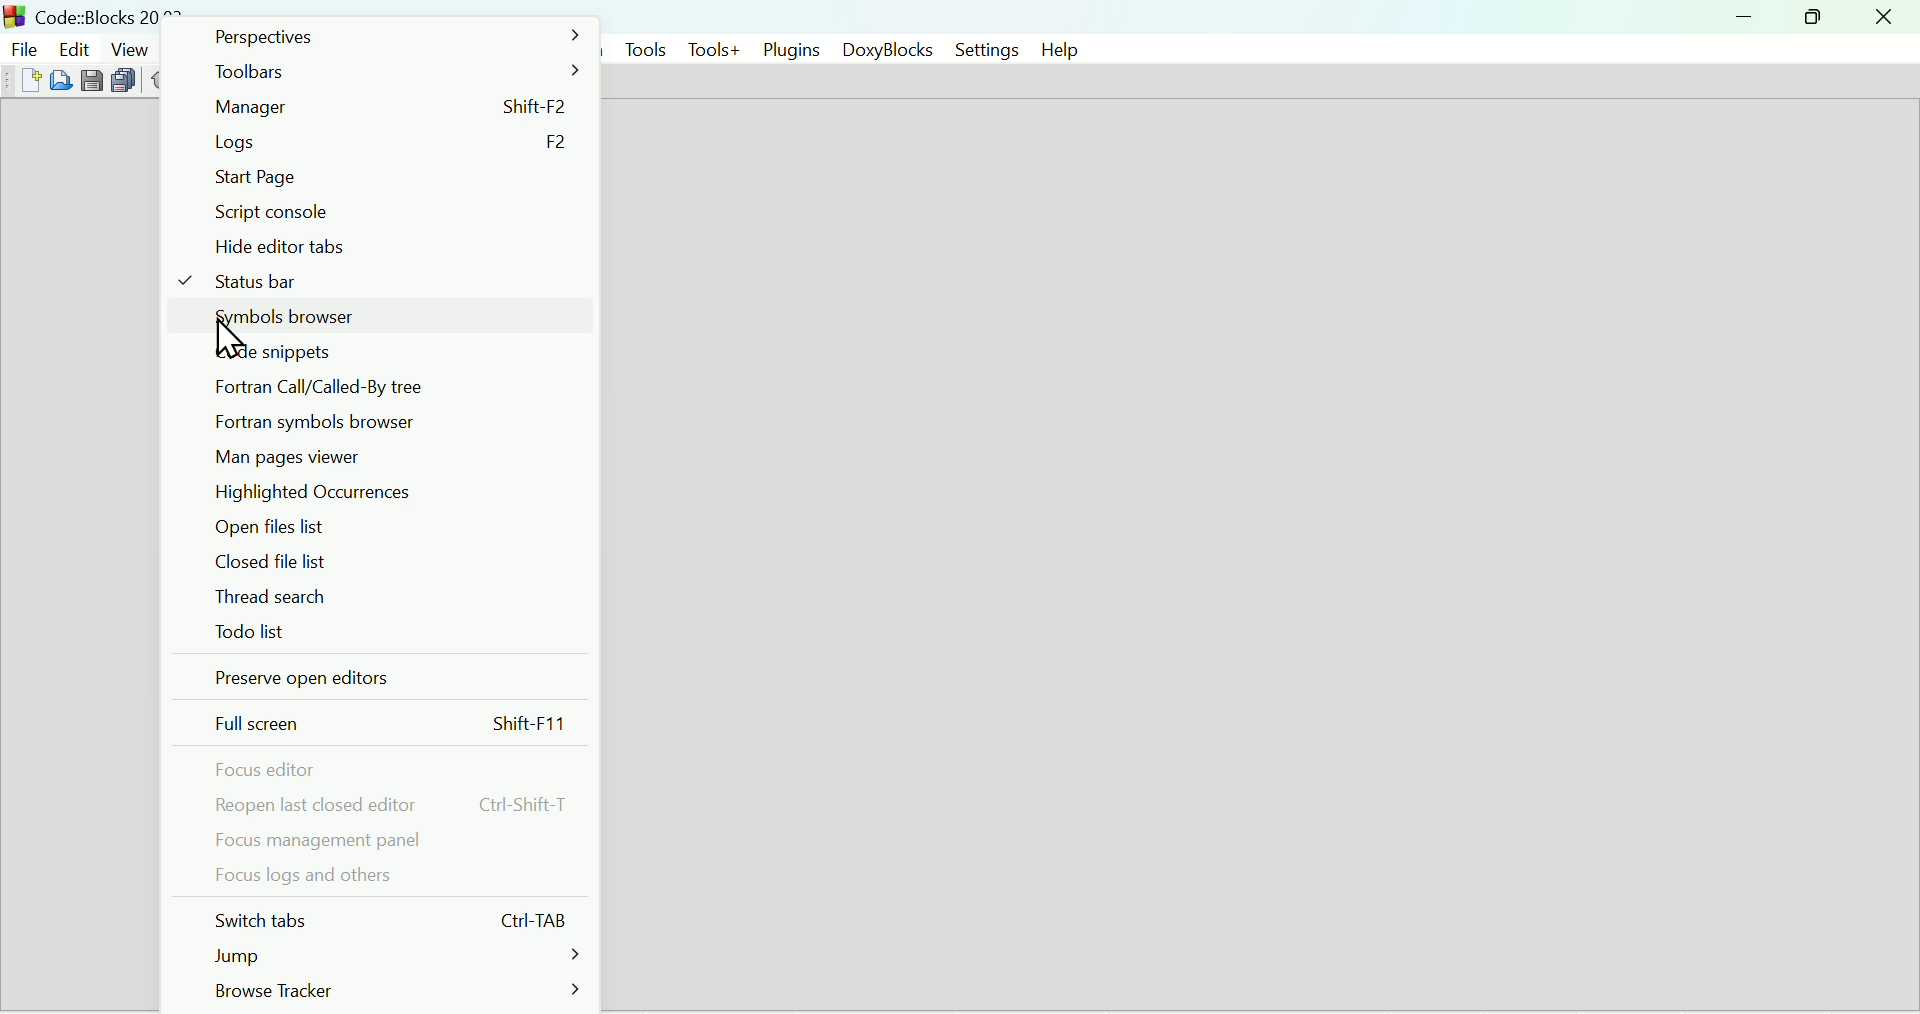 Image resolution: width=1920 pixels, height=1014 pixels. Describe the element at coordinates (641, 48) in the screenshot. I see `Tools` at that location.